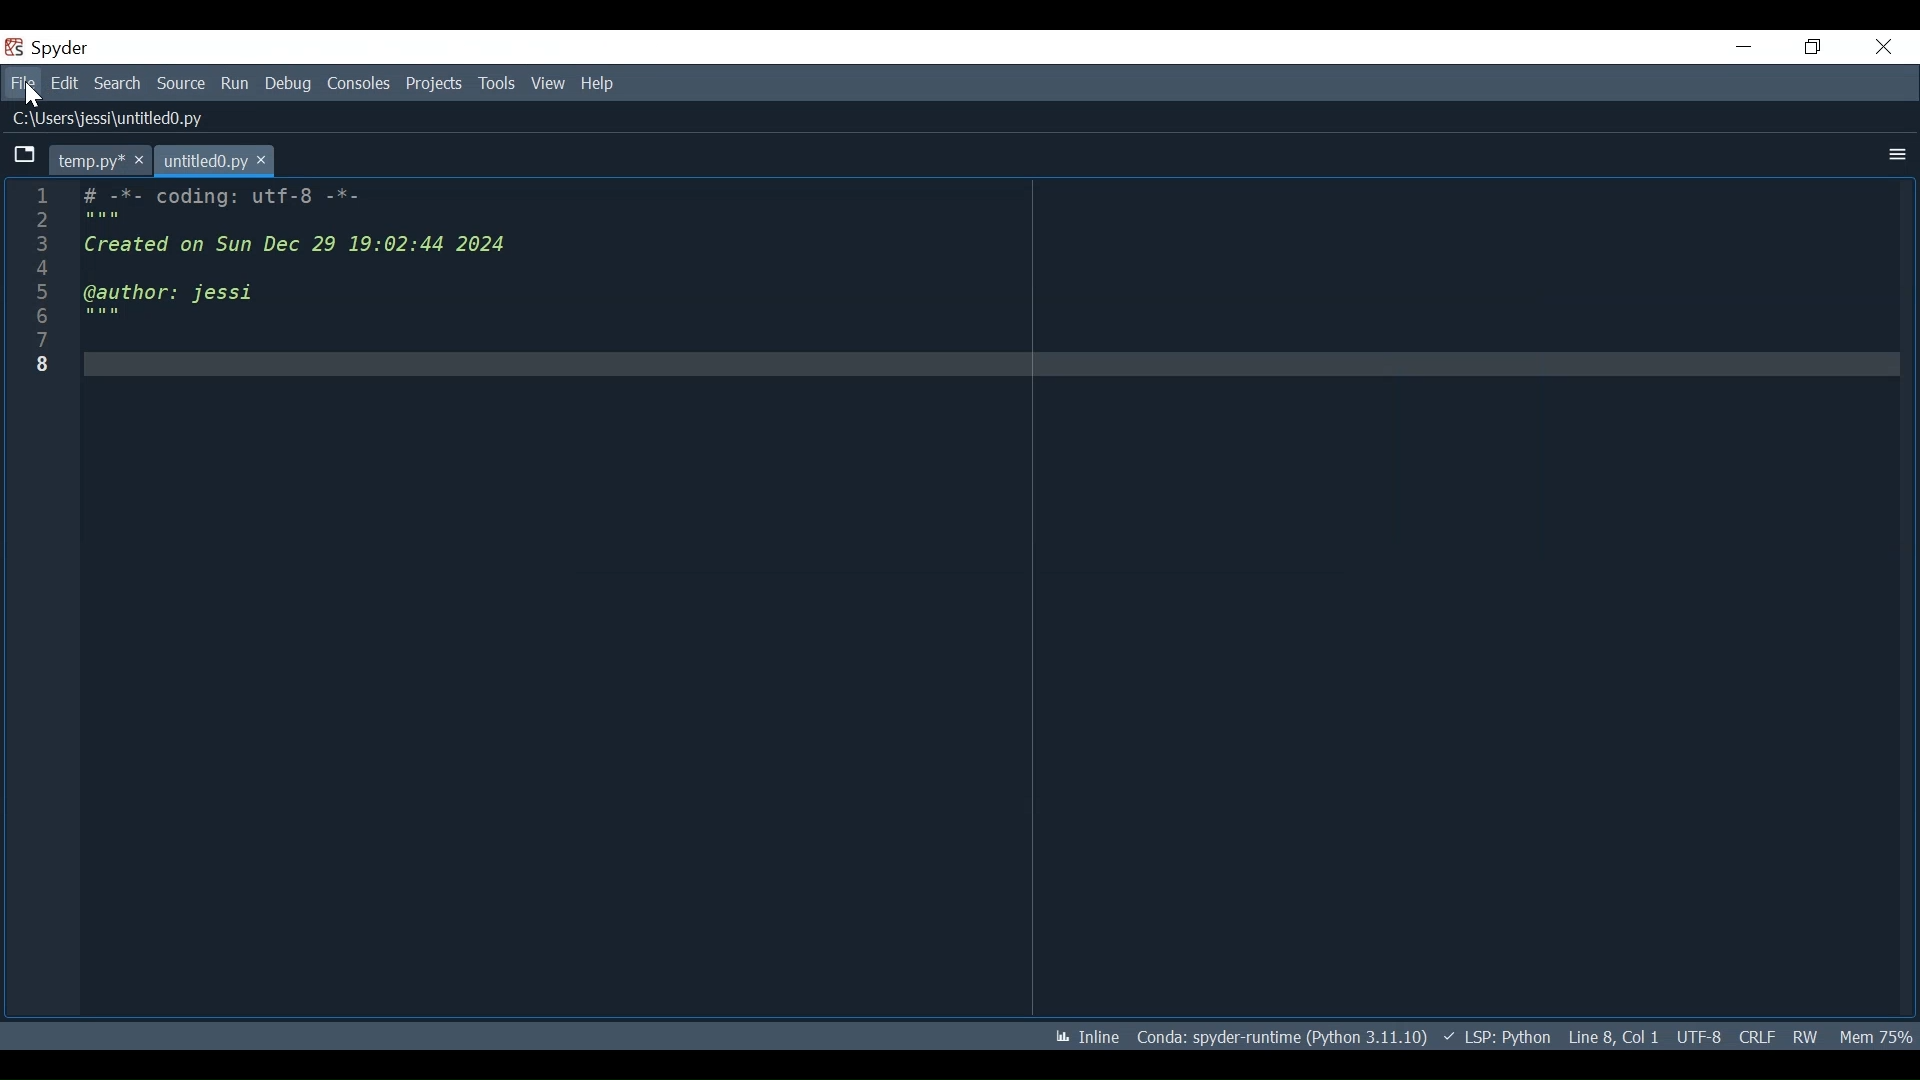  Describe the element at coordinates (359, 83) in the screenshot. I see `Consoles` at that location.